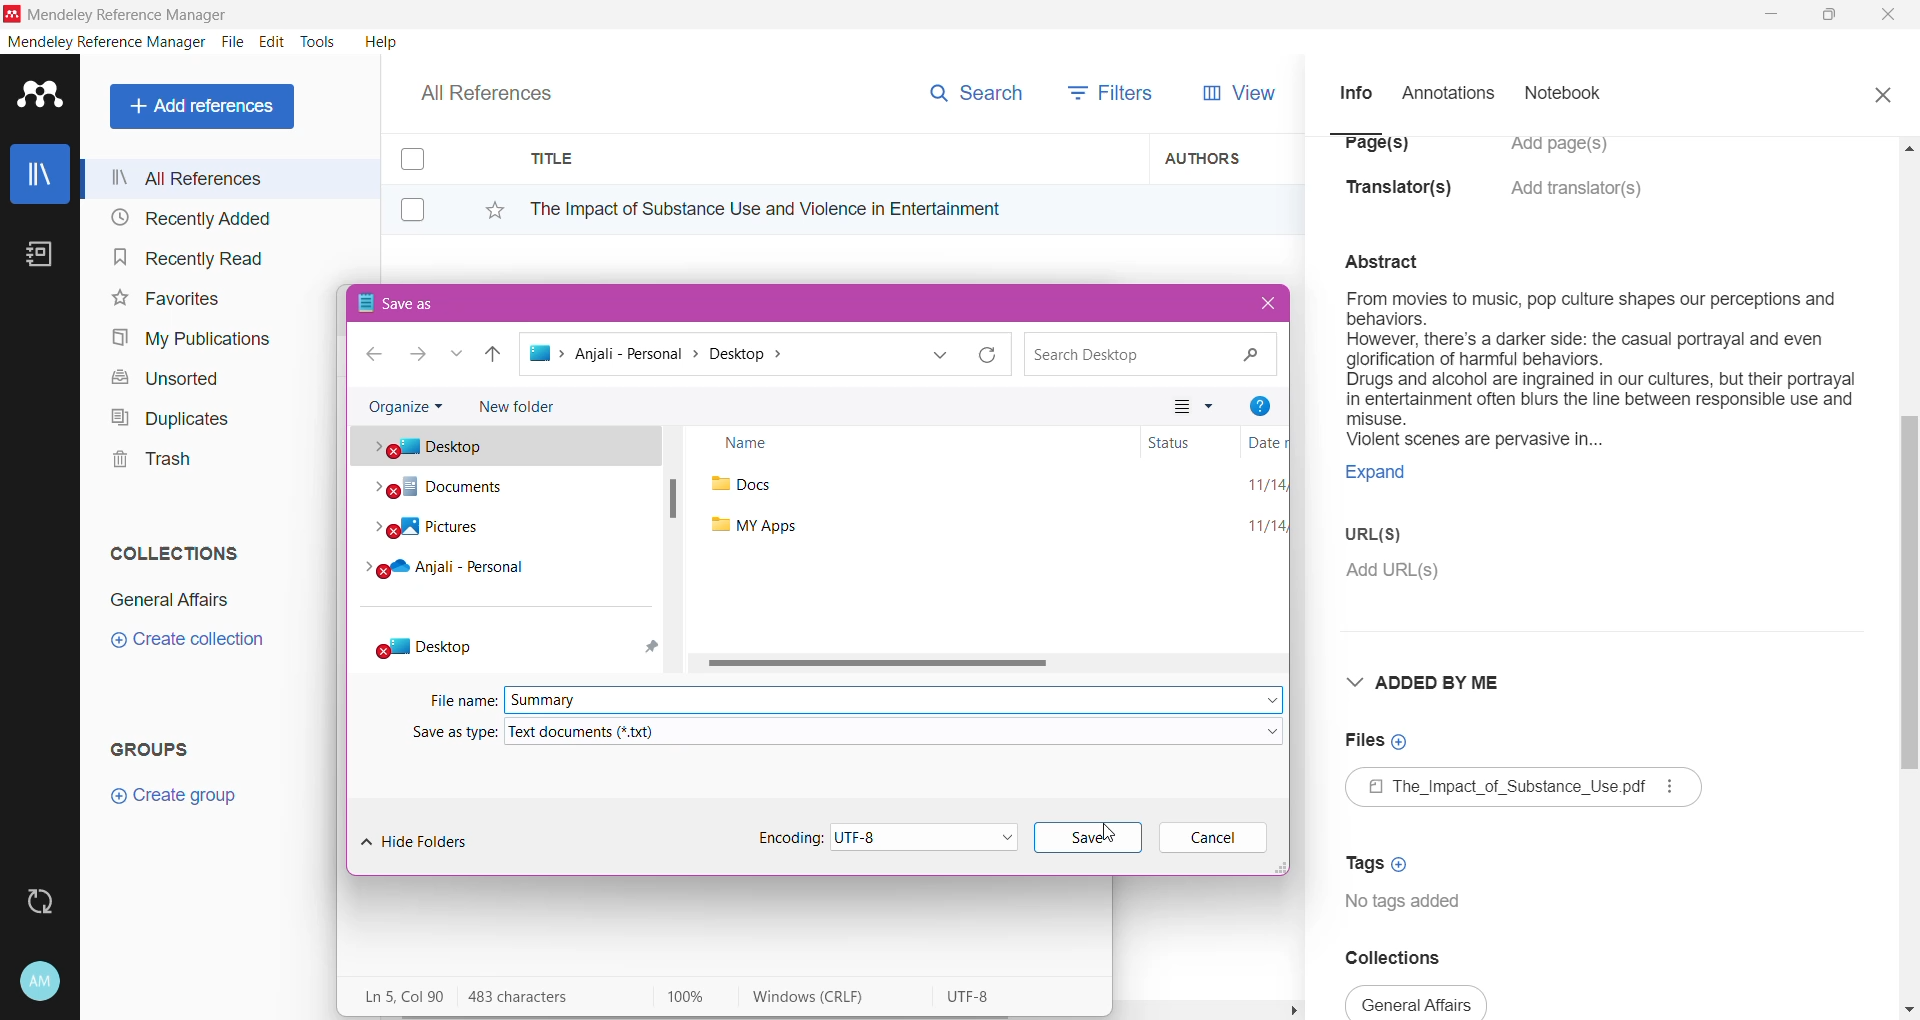 The height and width of the screenshot is (1020, 1920). What do you see at coordinates (1579, 200) in the screenshot?
I see `Click to Add translators` at bounding box center [1579, 200].